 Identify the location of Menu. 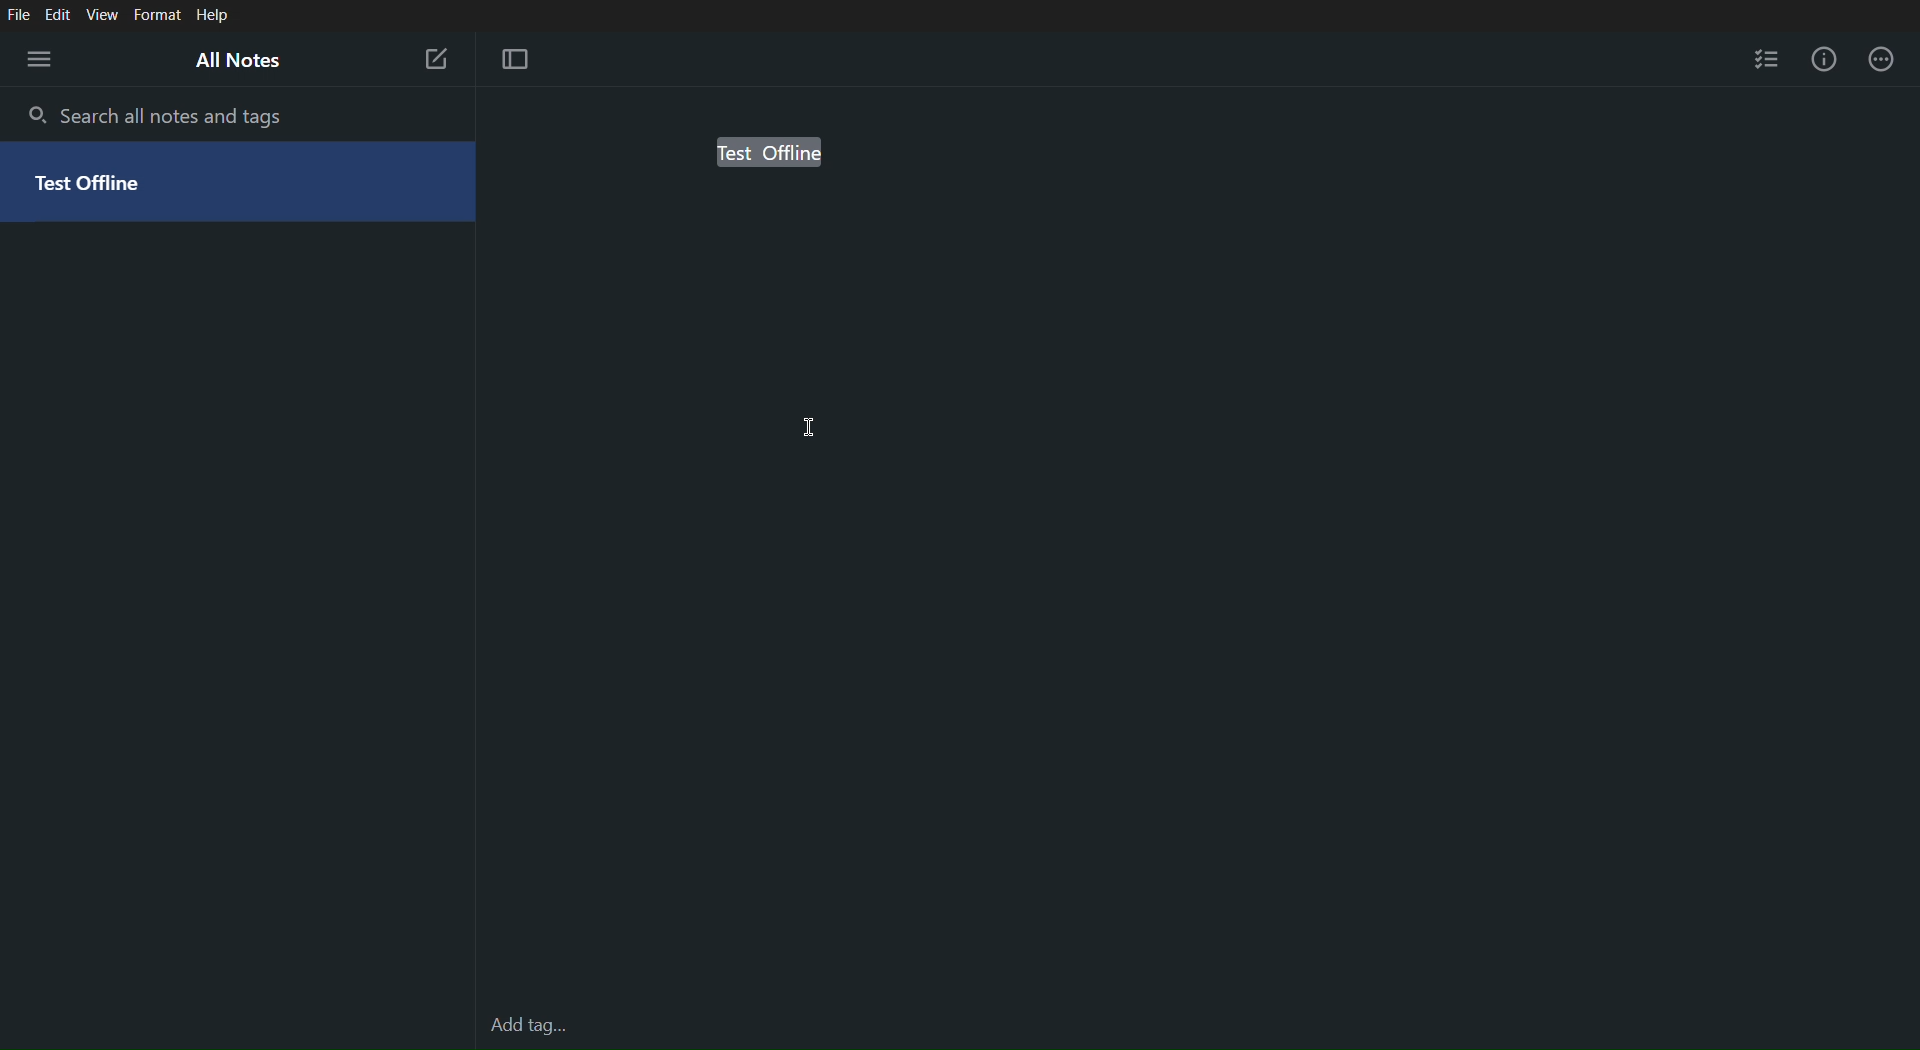
(36, 57).